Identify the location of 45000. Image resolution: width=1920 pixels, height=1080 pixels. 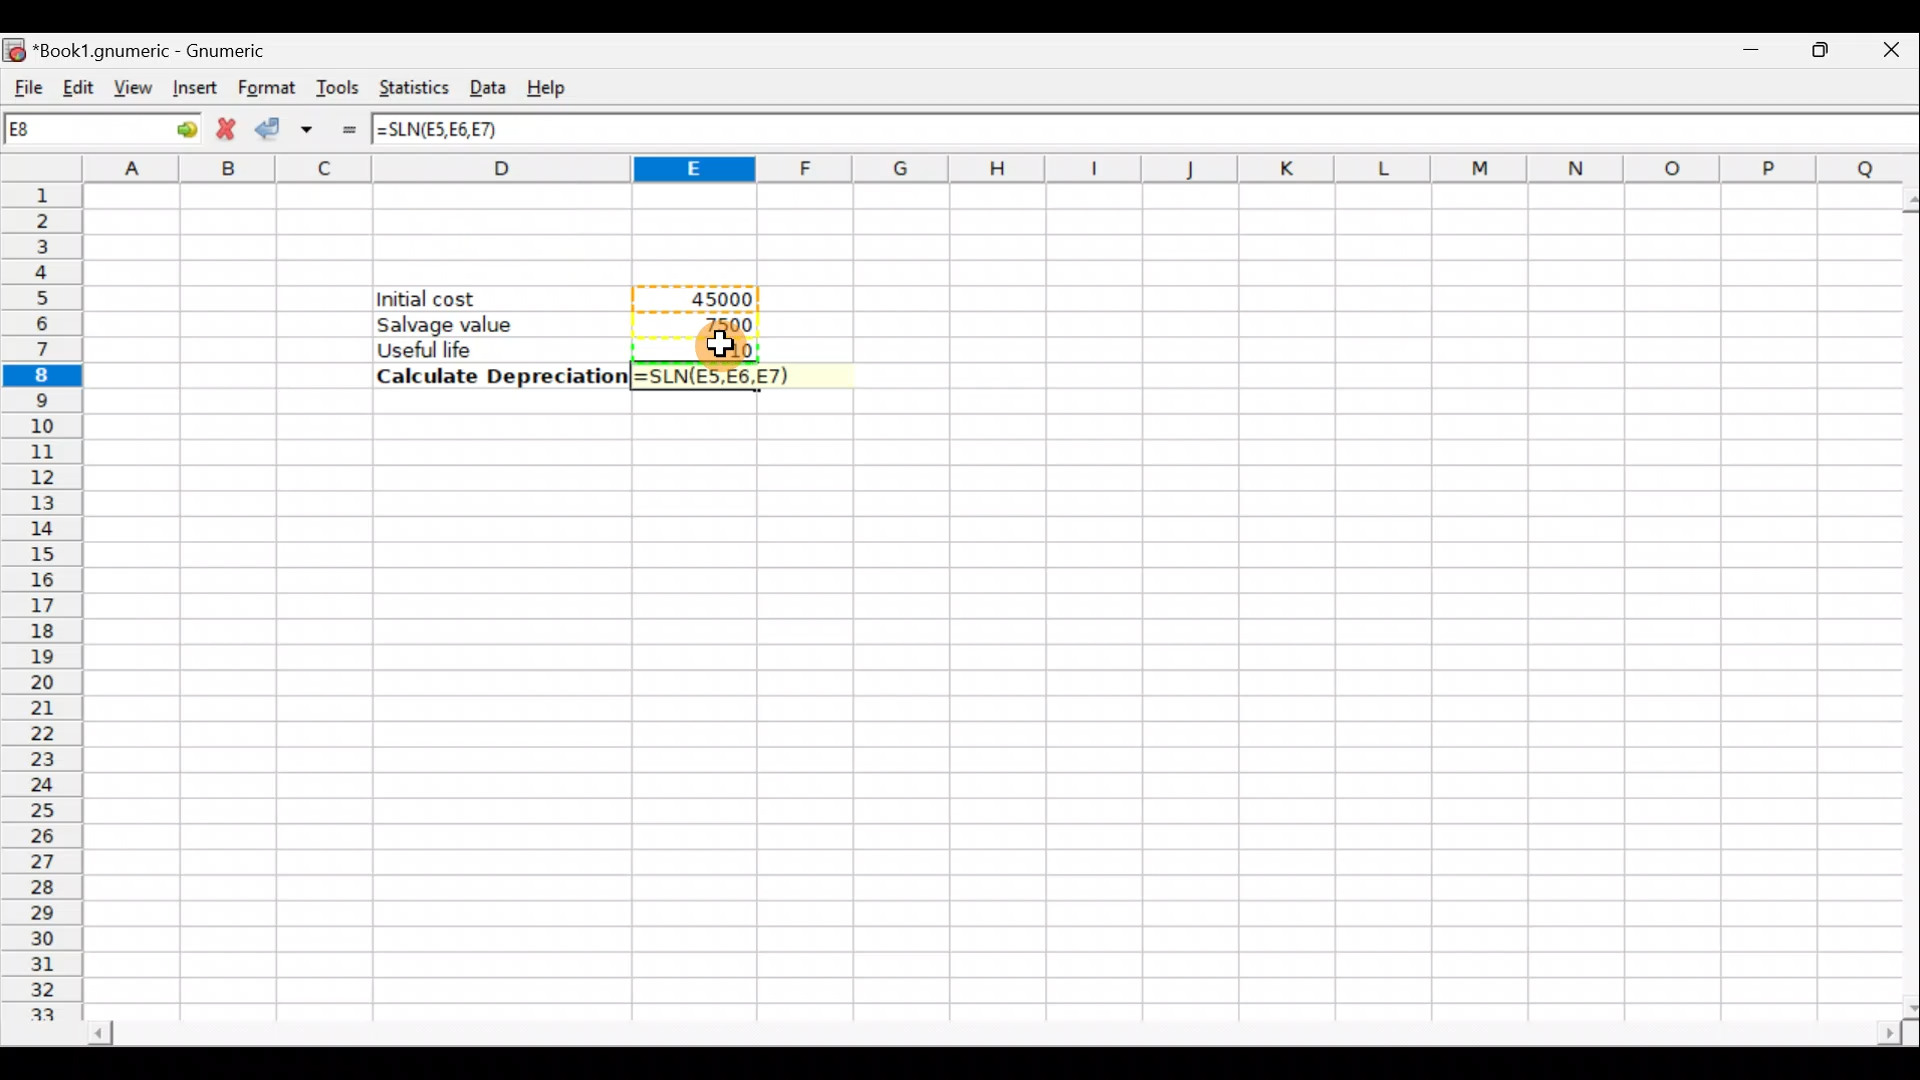
(716, 296).